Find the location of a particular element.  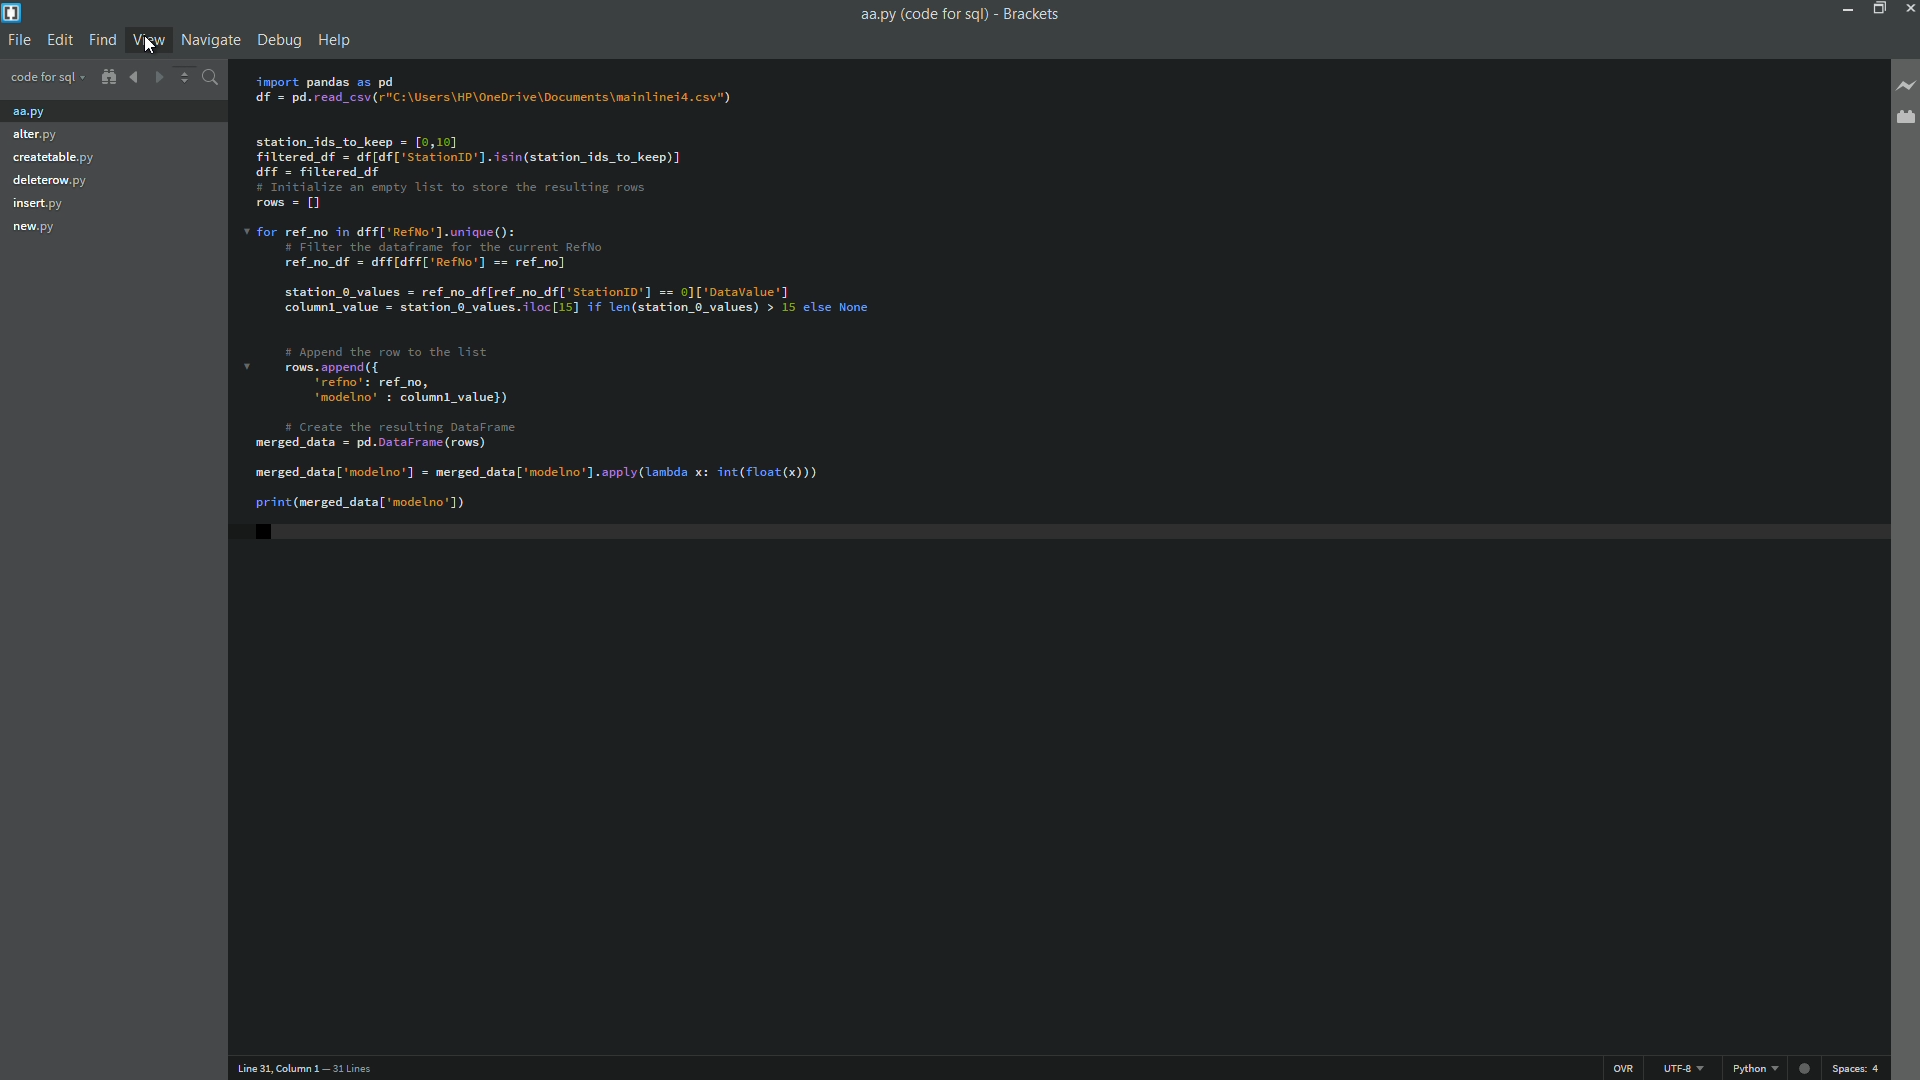

help menu is located at coordinates (335, 40).